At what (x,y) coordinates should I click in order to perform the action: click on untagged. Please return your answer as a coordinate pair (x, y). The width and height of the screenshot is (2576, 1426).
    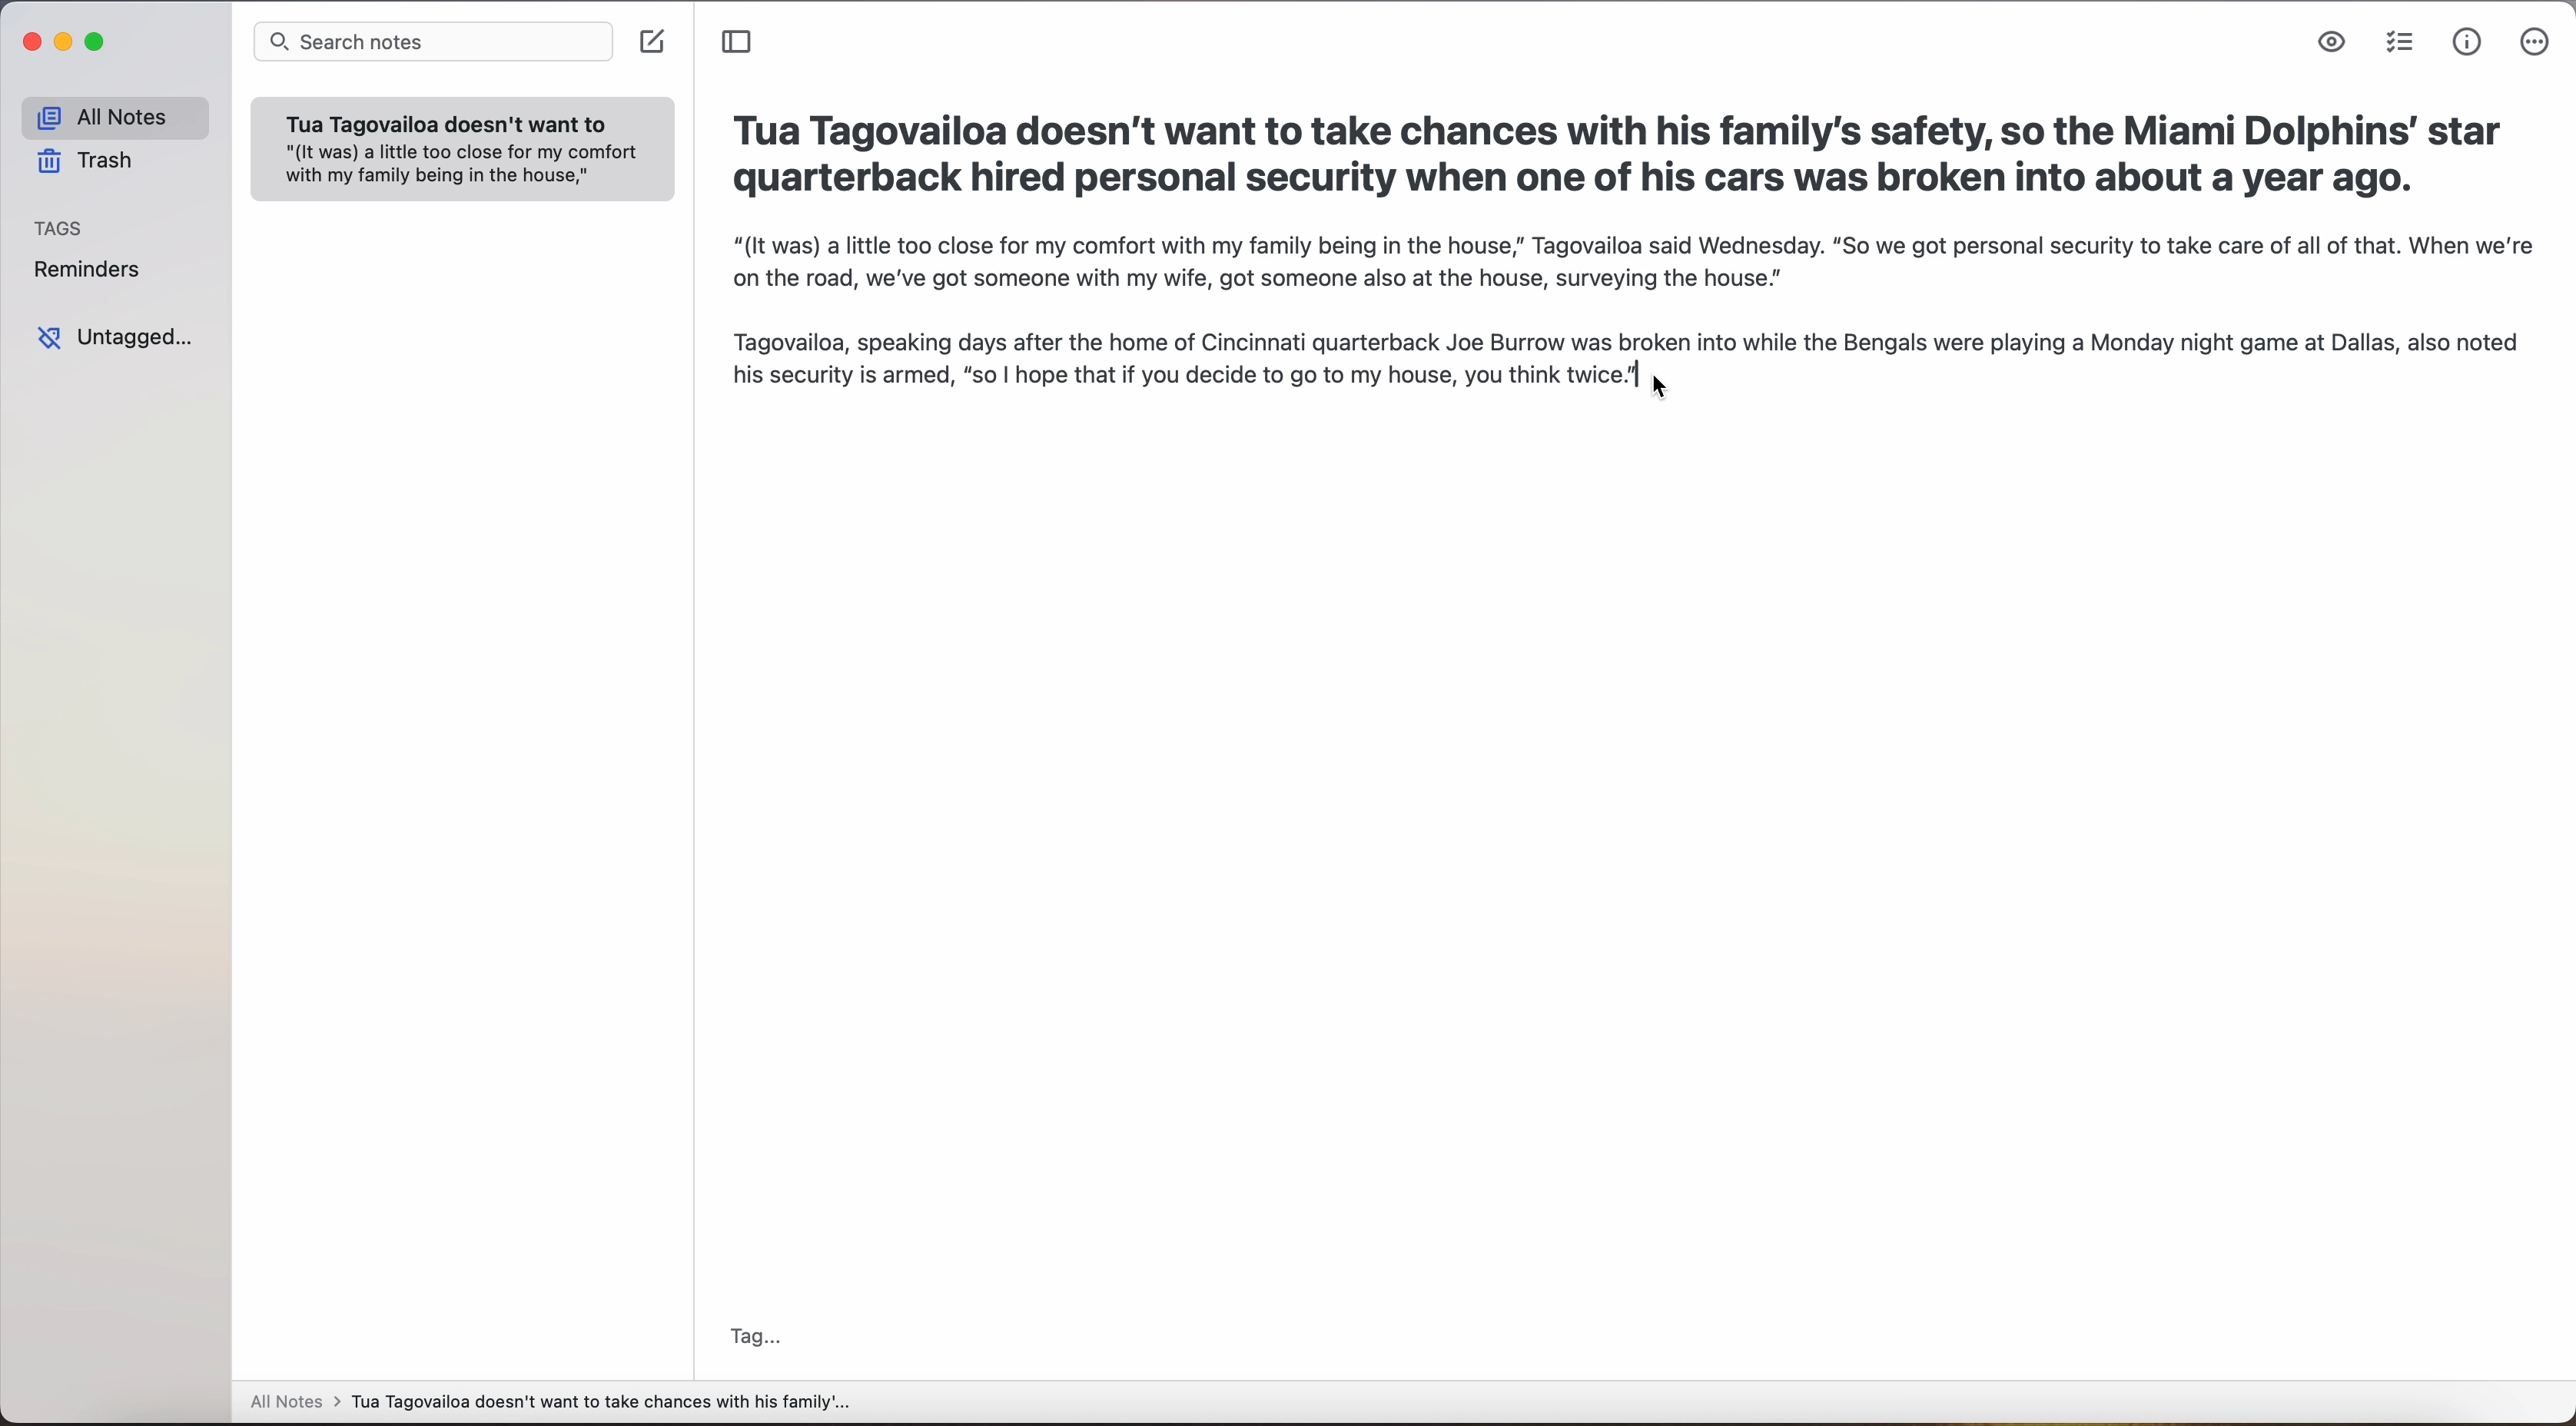
    Looking at the image, I should click on (119, 338).